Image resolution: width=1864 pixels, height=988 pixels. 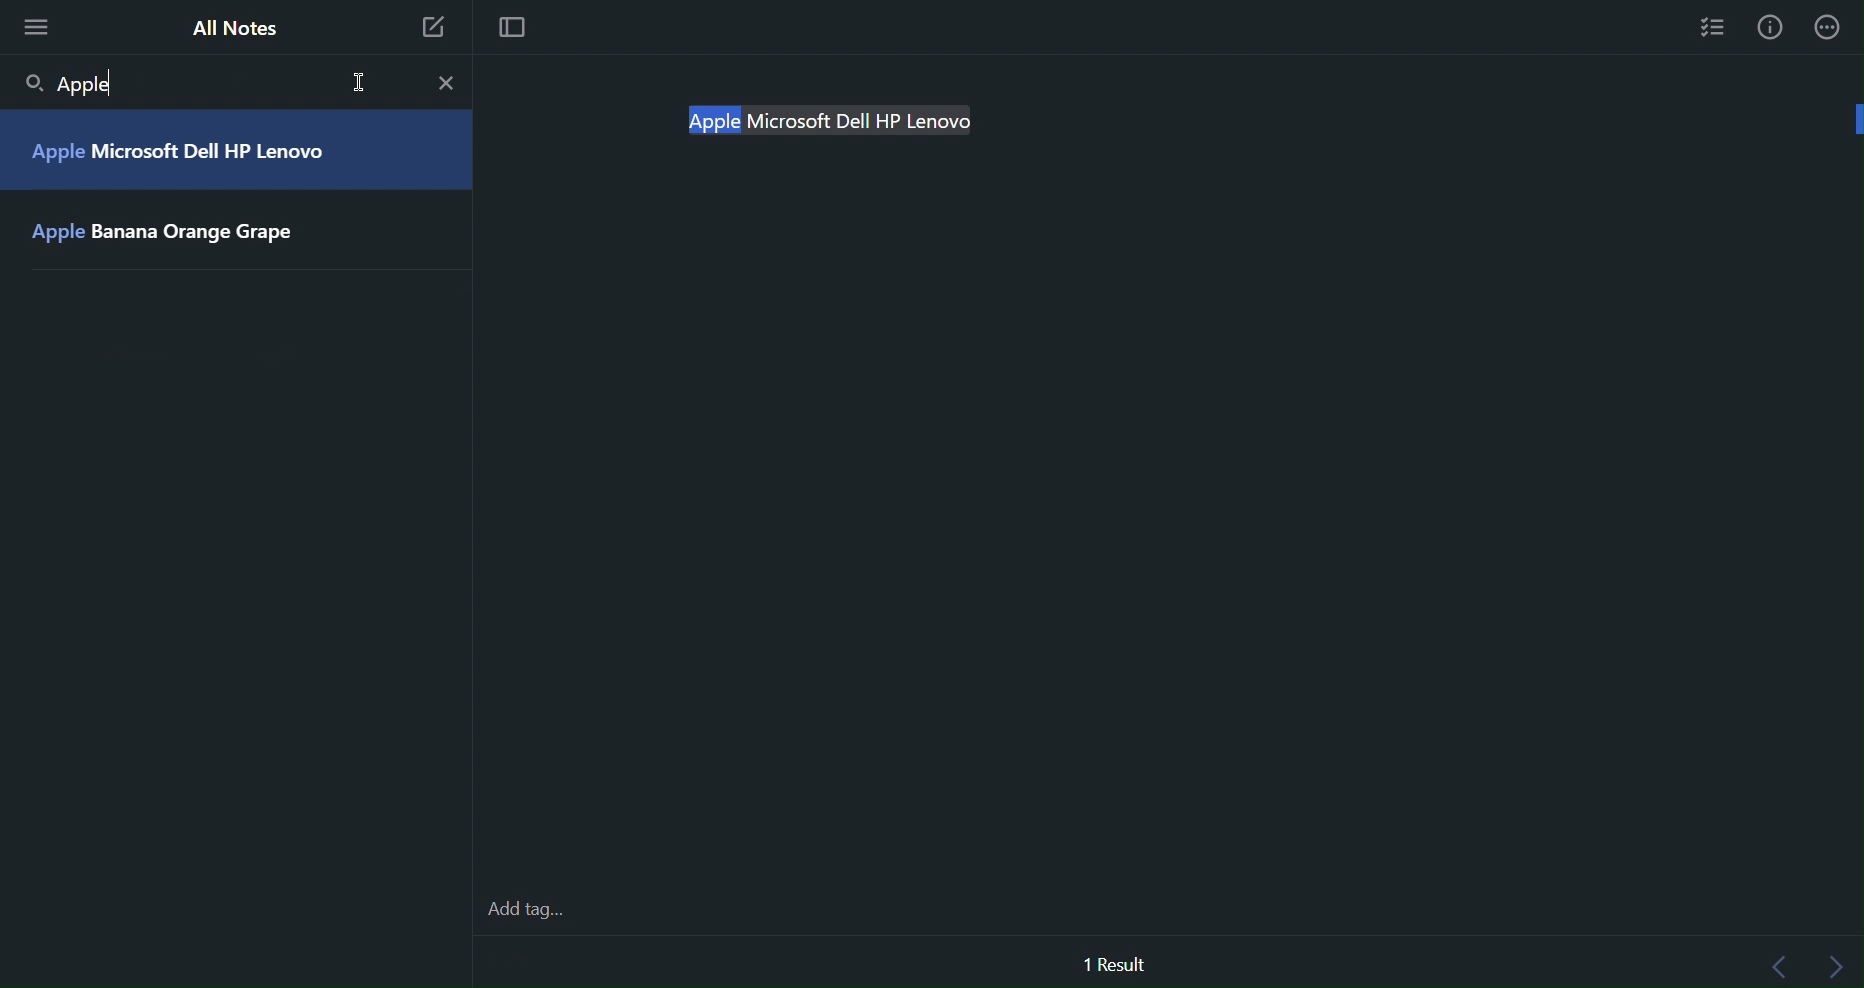 I want to click on Apple, so click(x=710, y=119).